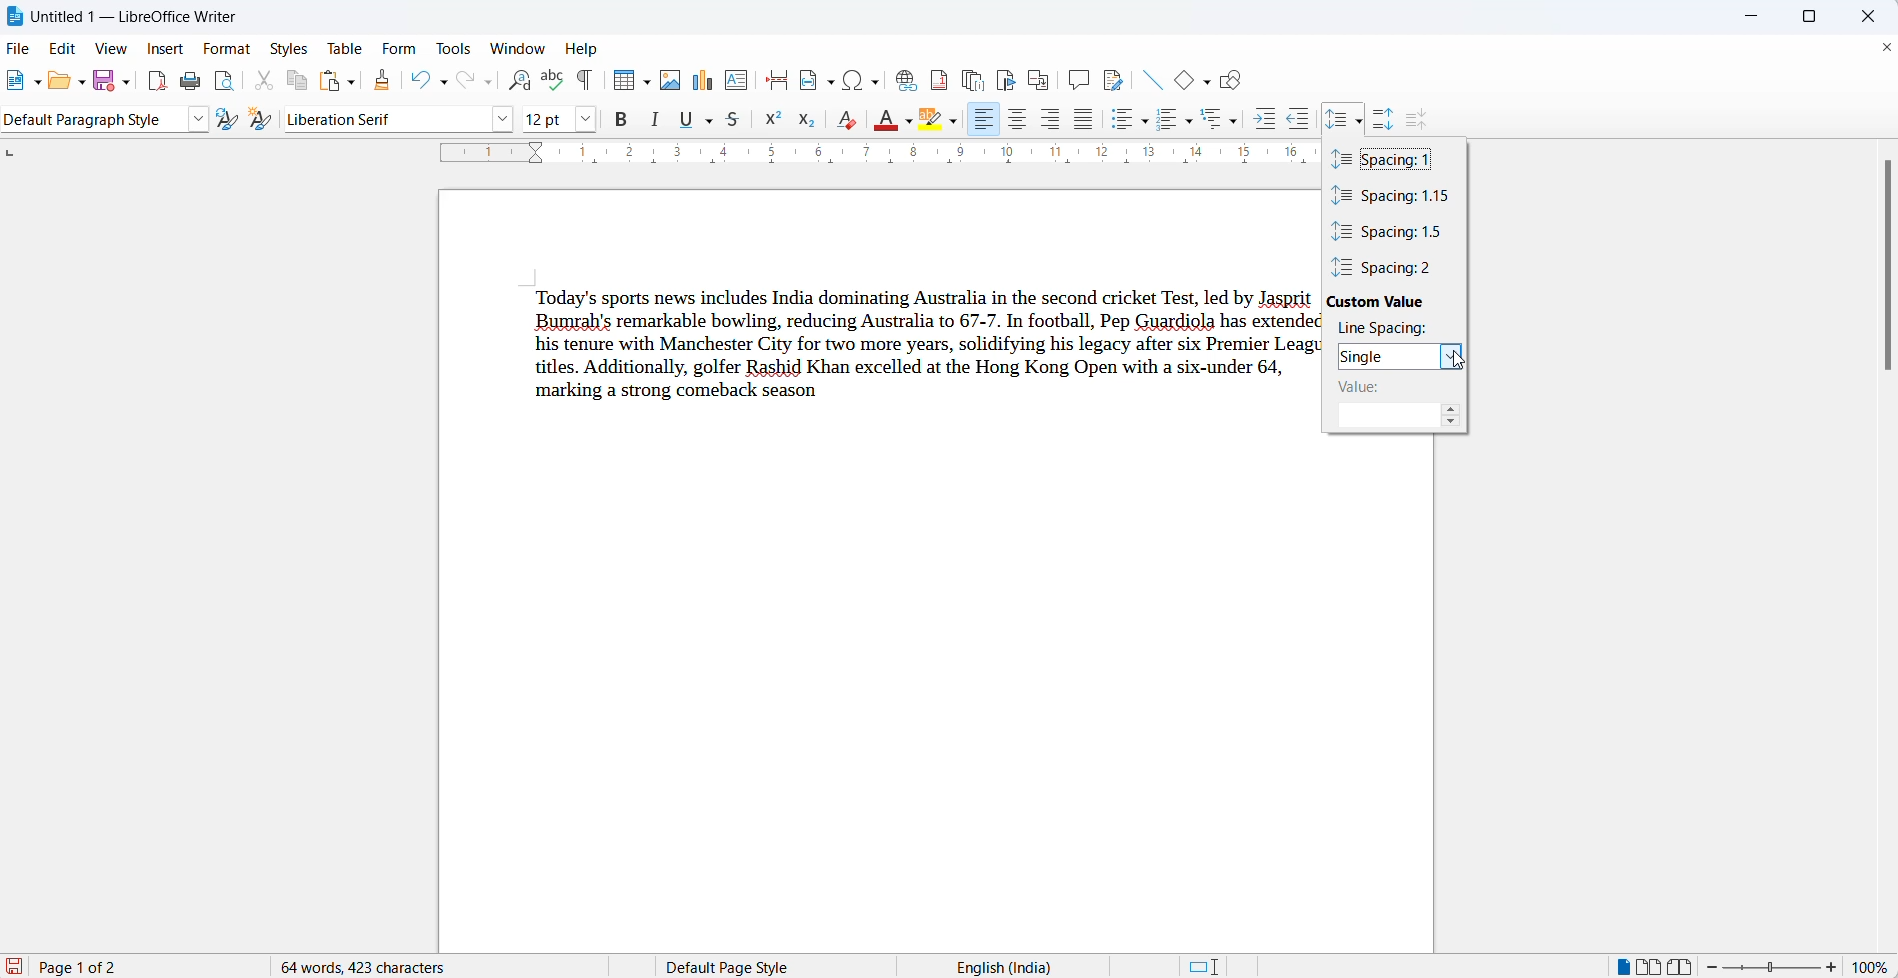  I want to click on italic, so click(656, 121).